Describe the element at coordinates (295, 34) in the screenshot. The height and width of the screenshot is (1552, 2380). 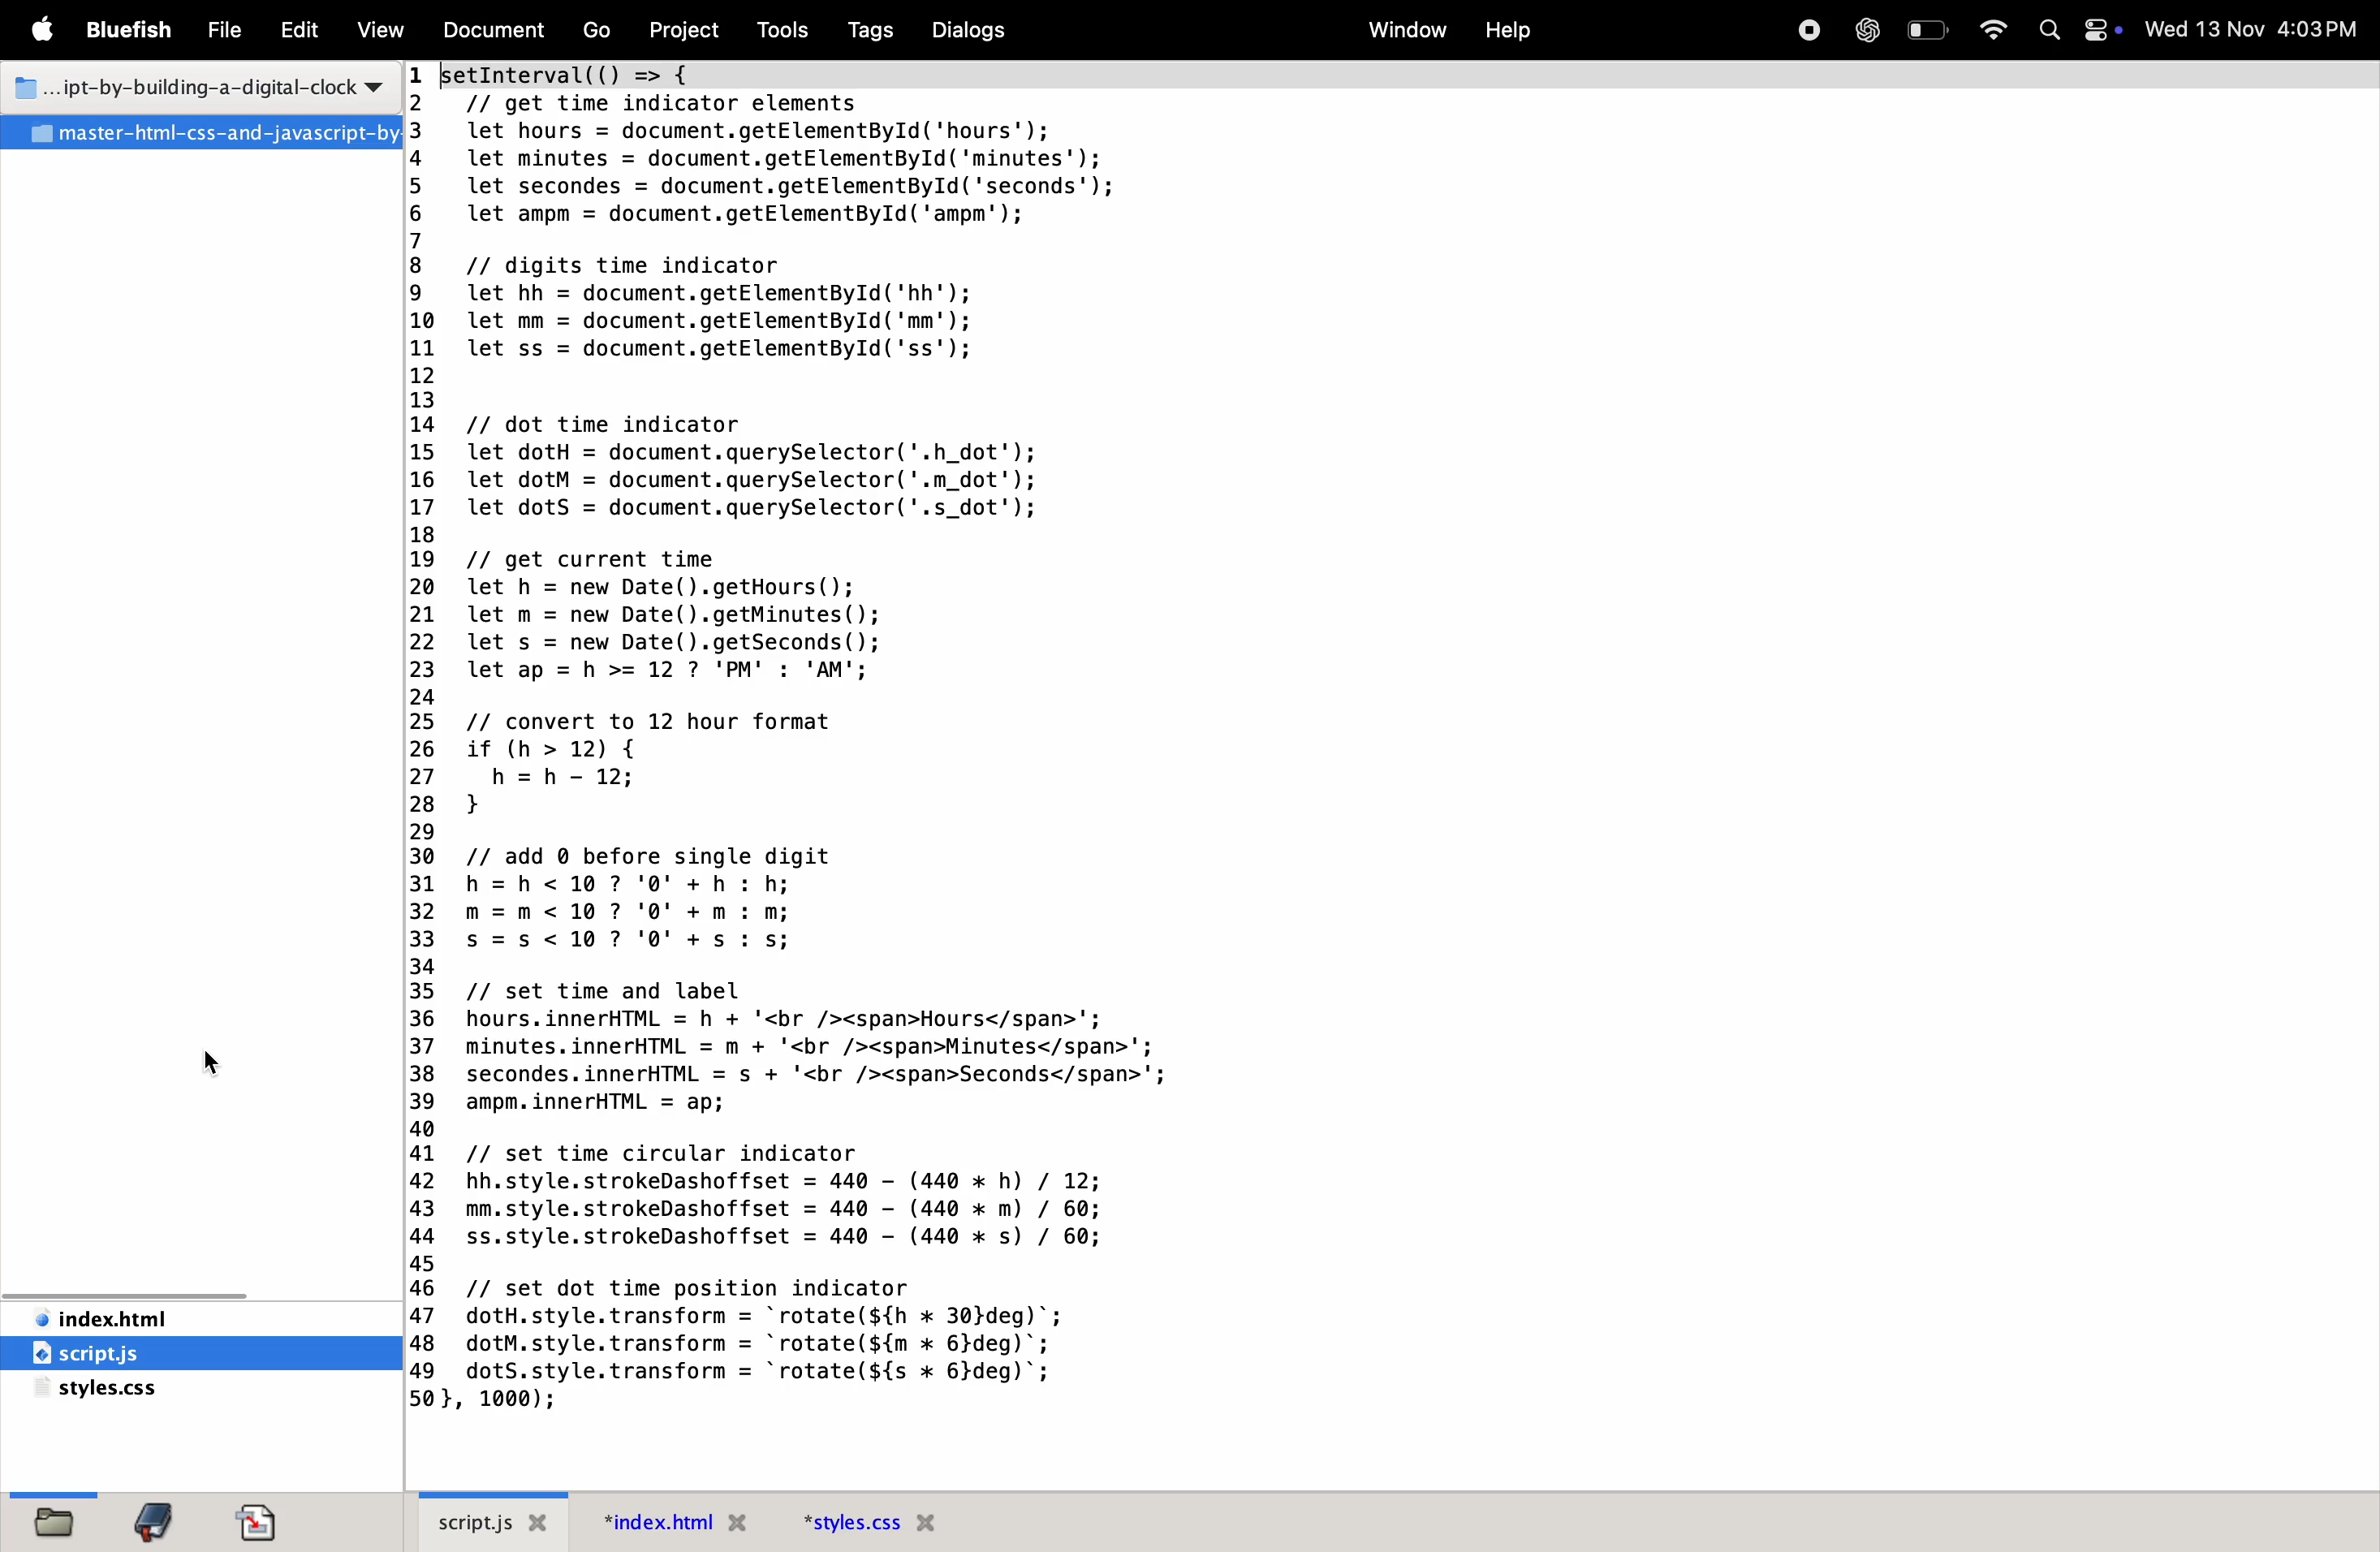
I see `edit` at that location.